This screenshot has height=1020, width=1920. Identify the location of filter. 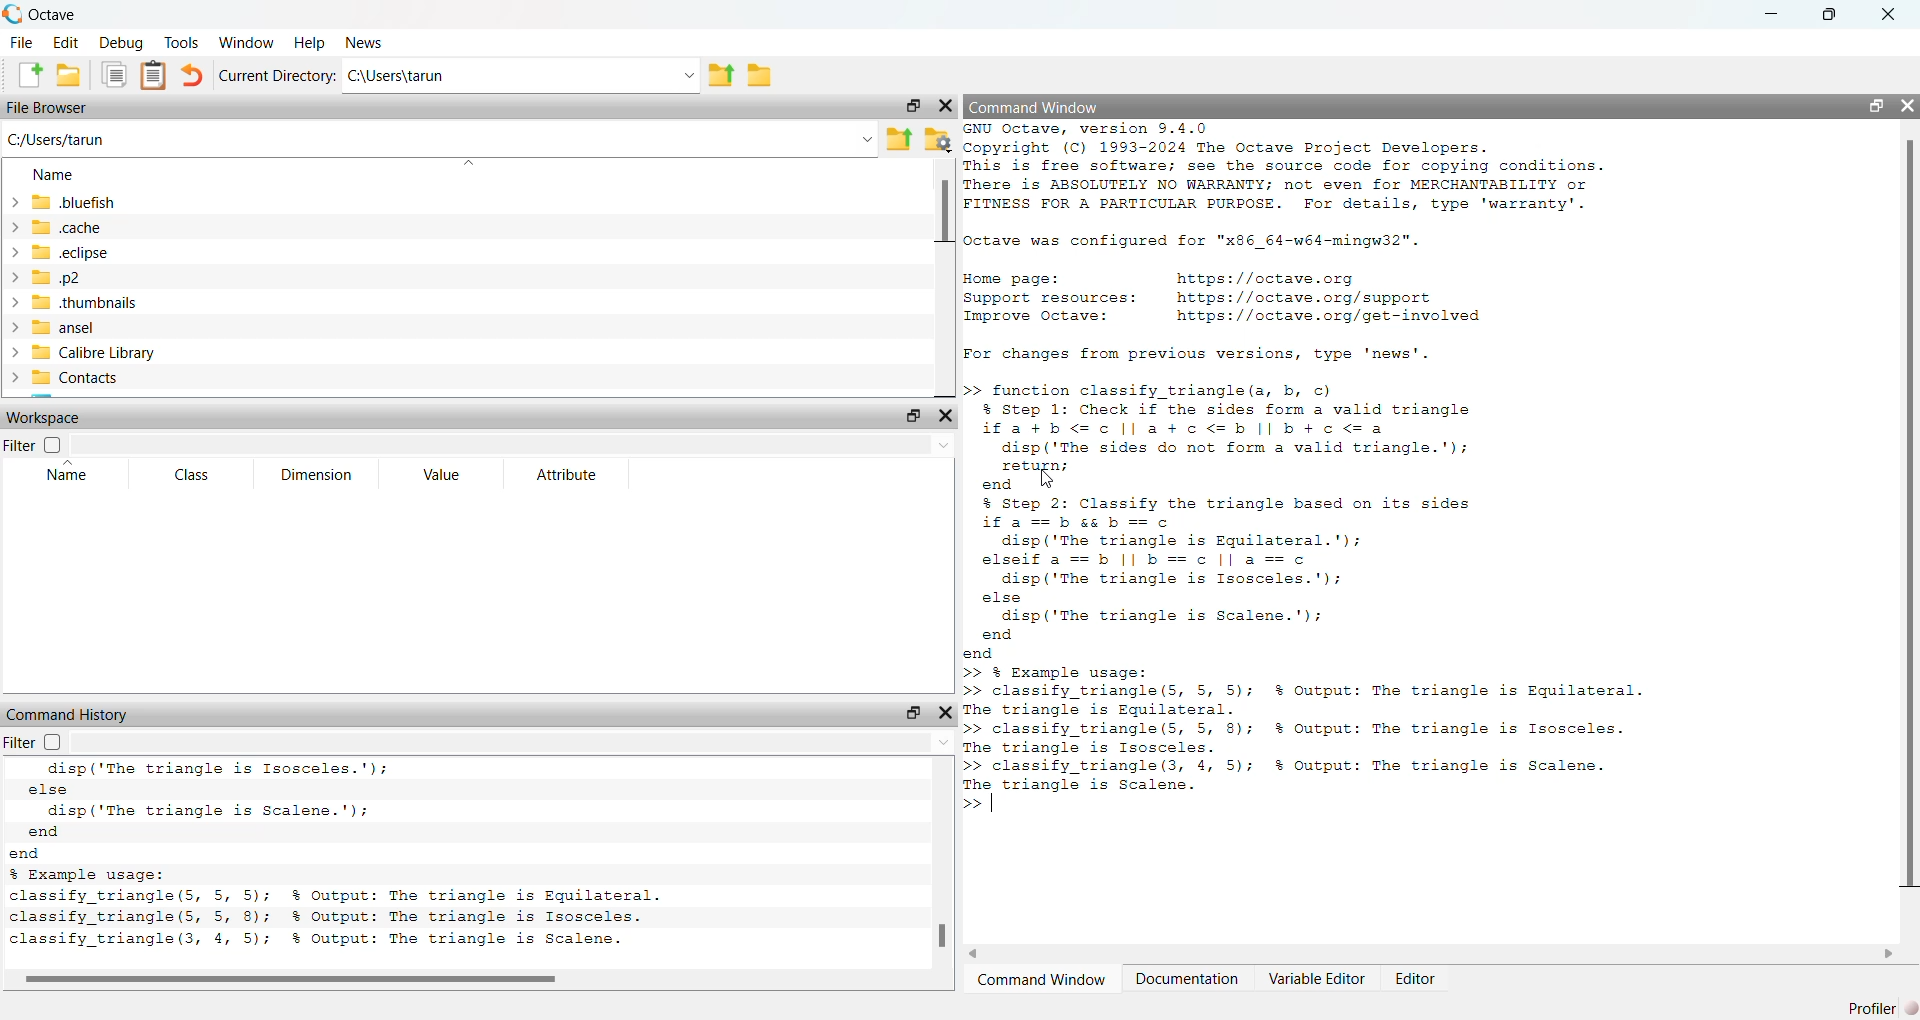
(36, 446).